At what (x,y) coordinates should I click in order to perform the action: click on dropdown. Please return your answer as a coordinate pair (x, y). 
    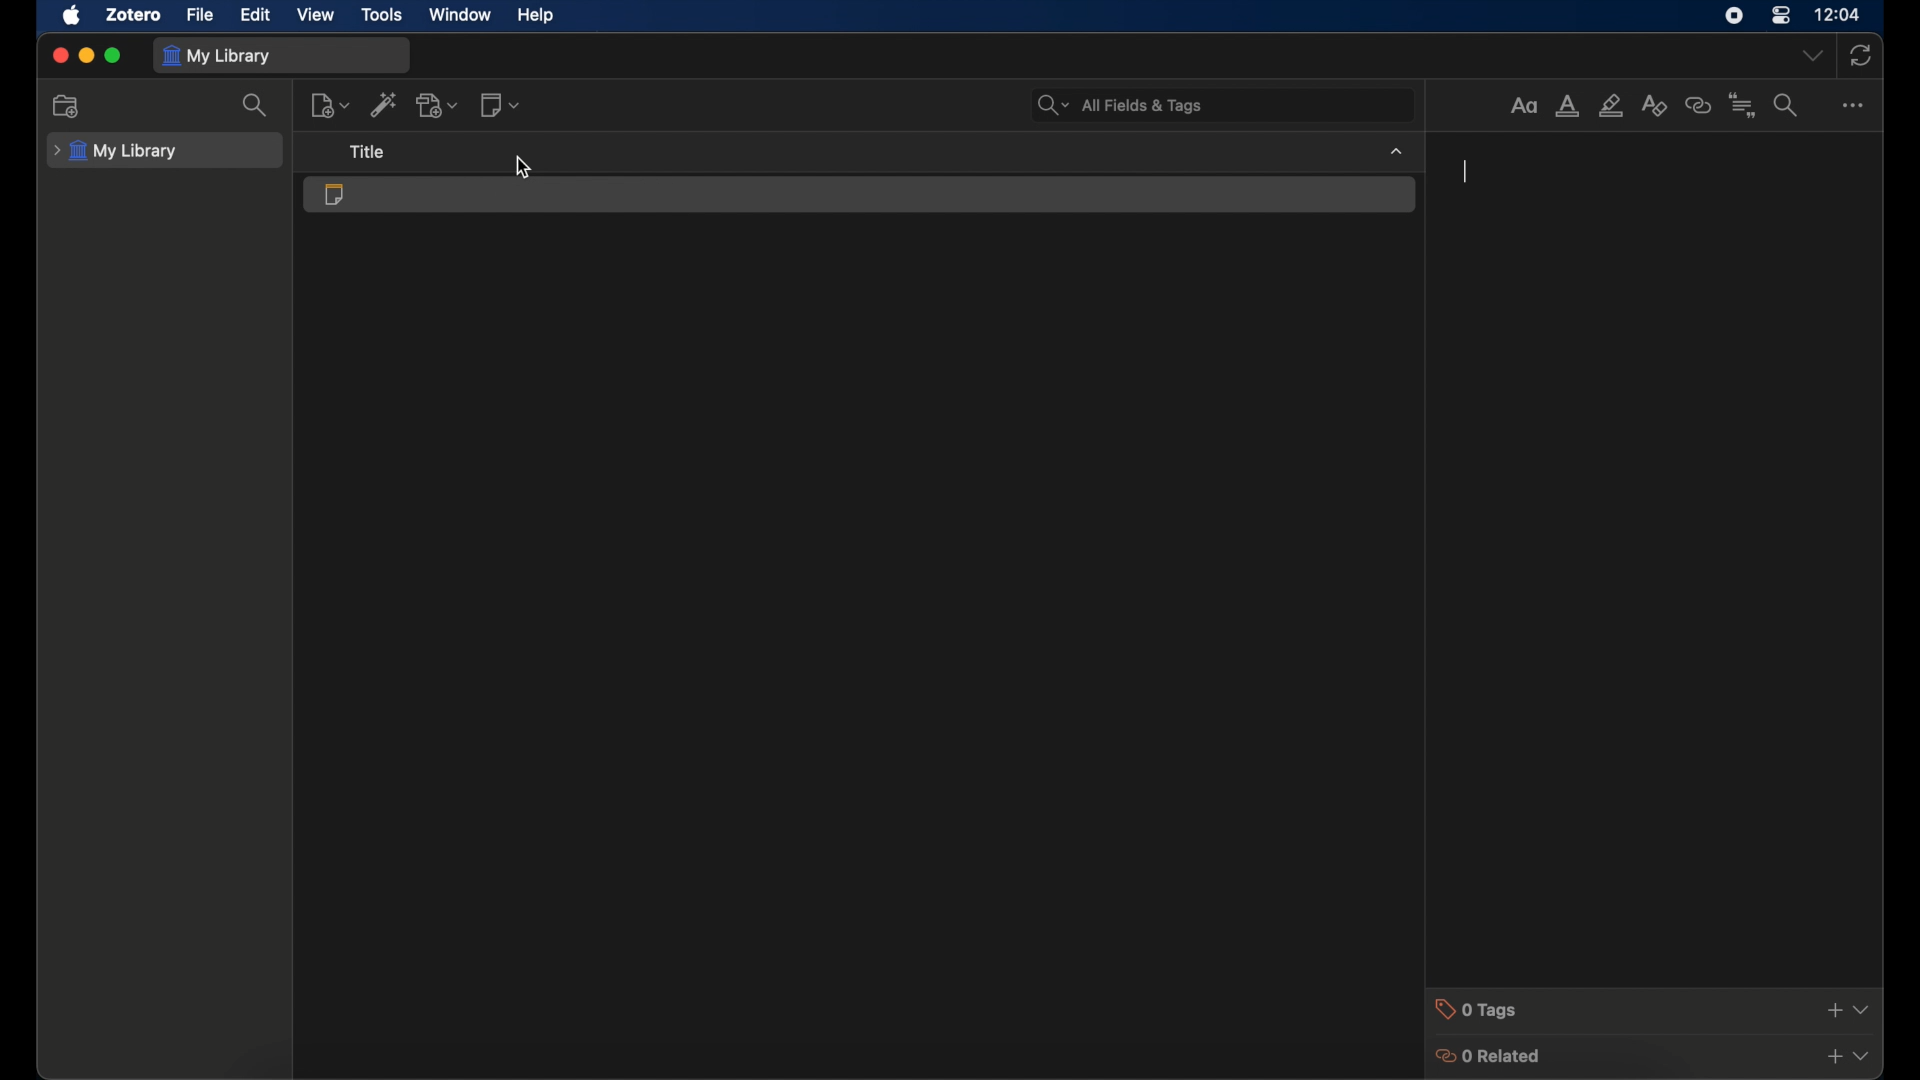
    Looking at the image, I should click on (1397, 152).